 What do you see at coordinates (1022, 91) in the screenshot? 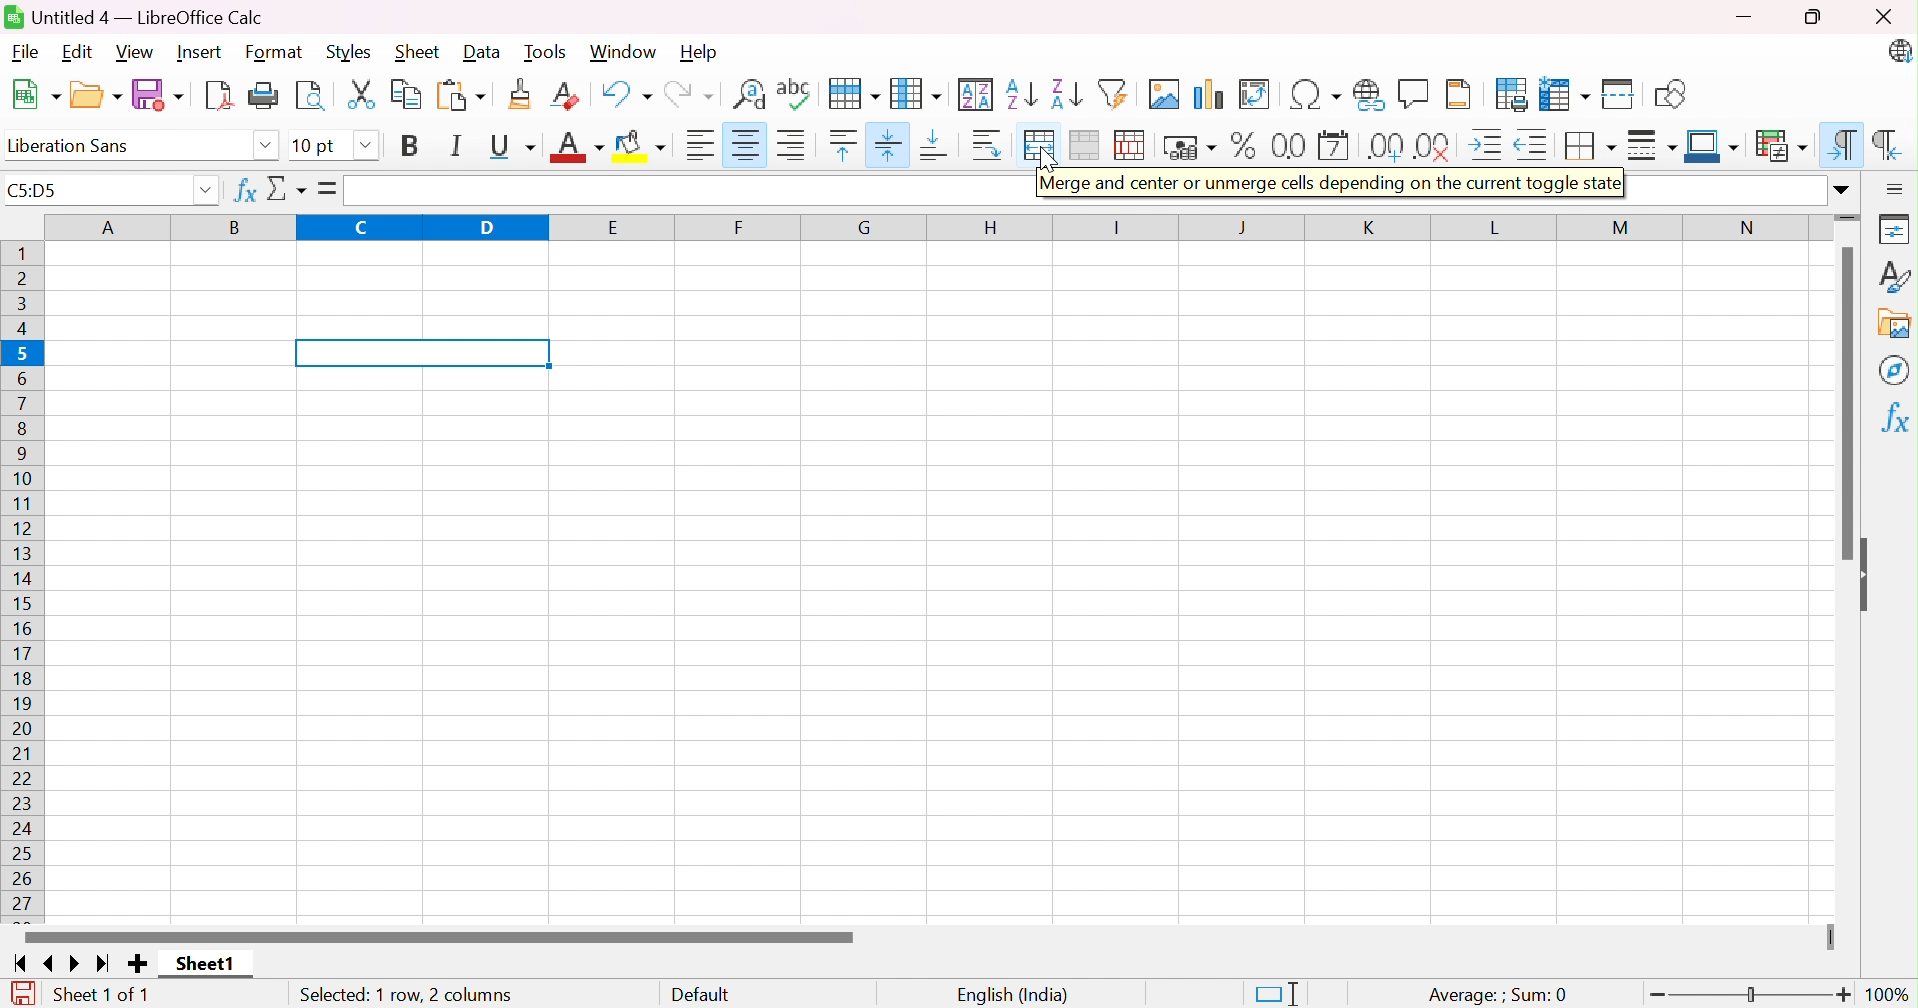
I see `Sort Ascending` at bounding box center [1022, 91].